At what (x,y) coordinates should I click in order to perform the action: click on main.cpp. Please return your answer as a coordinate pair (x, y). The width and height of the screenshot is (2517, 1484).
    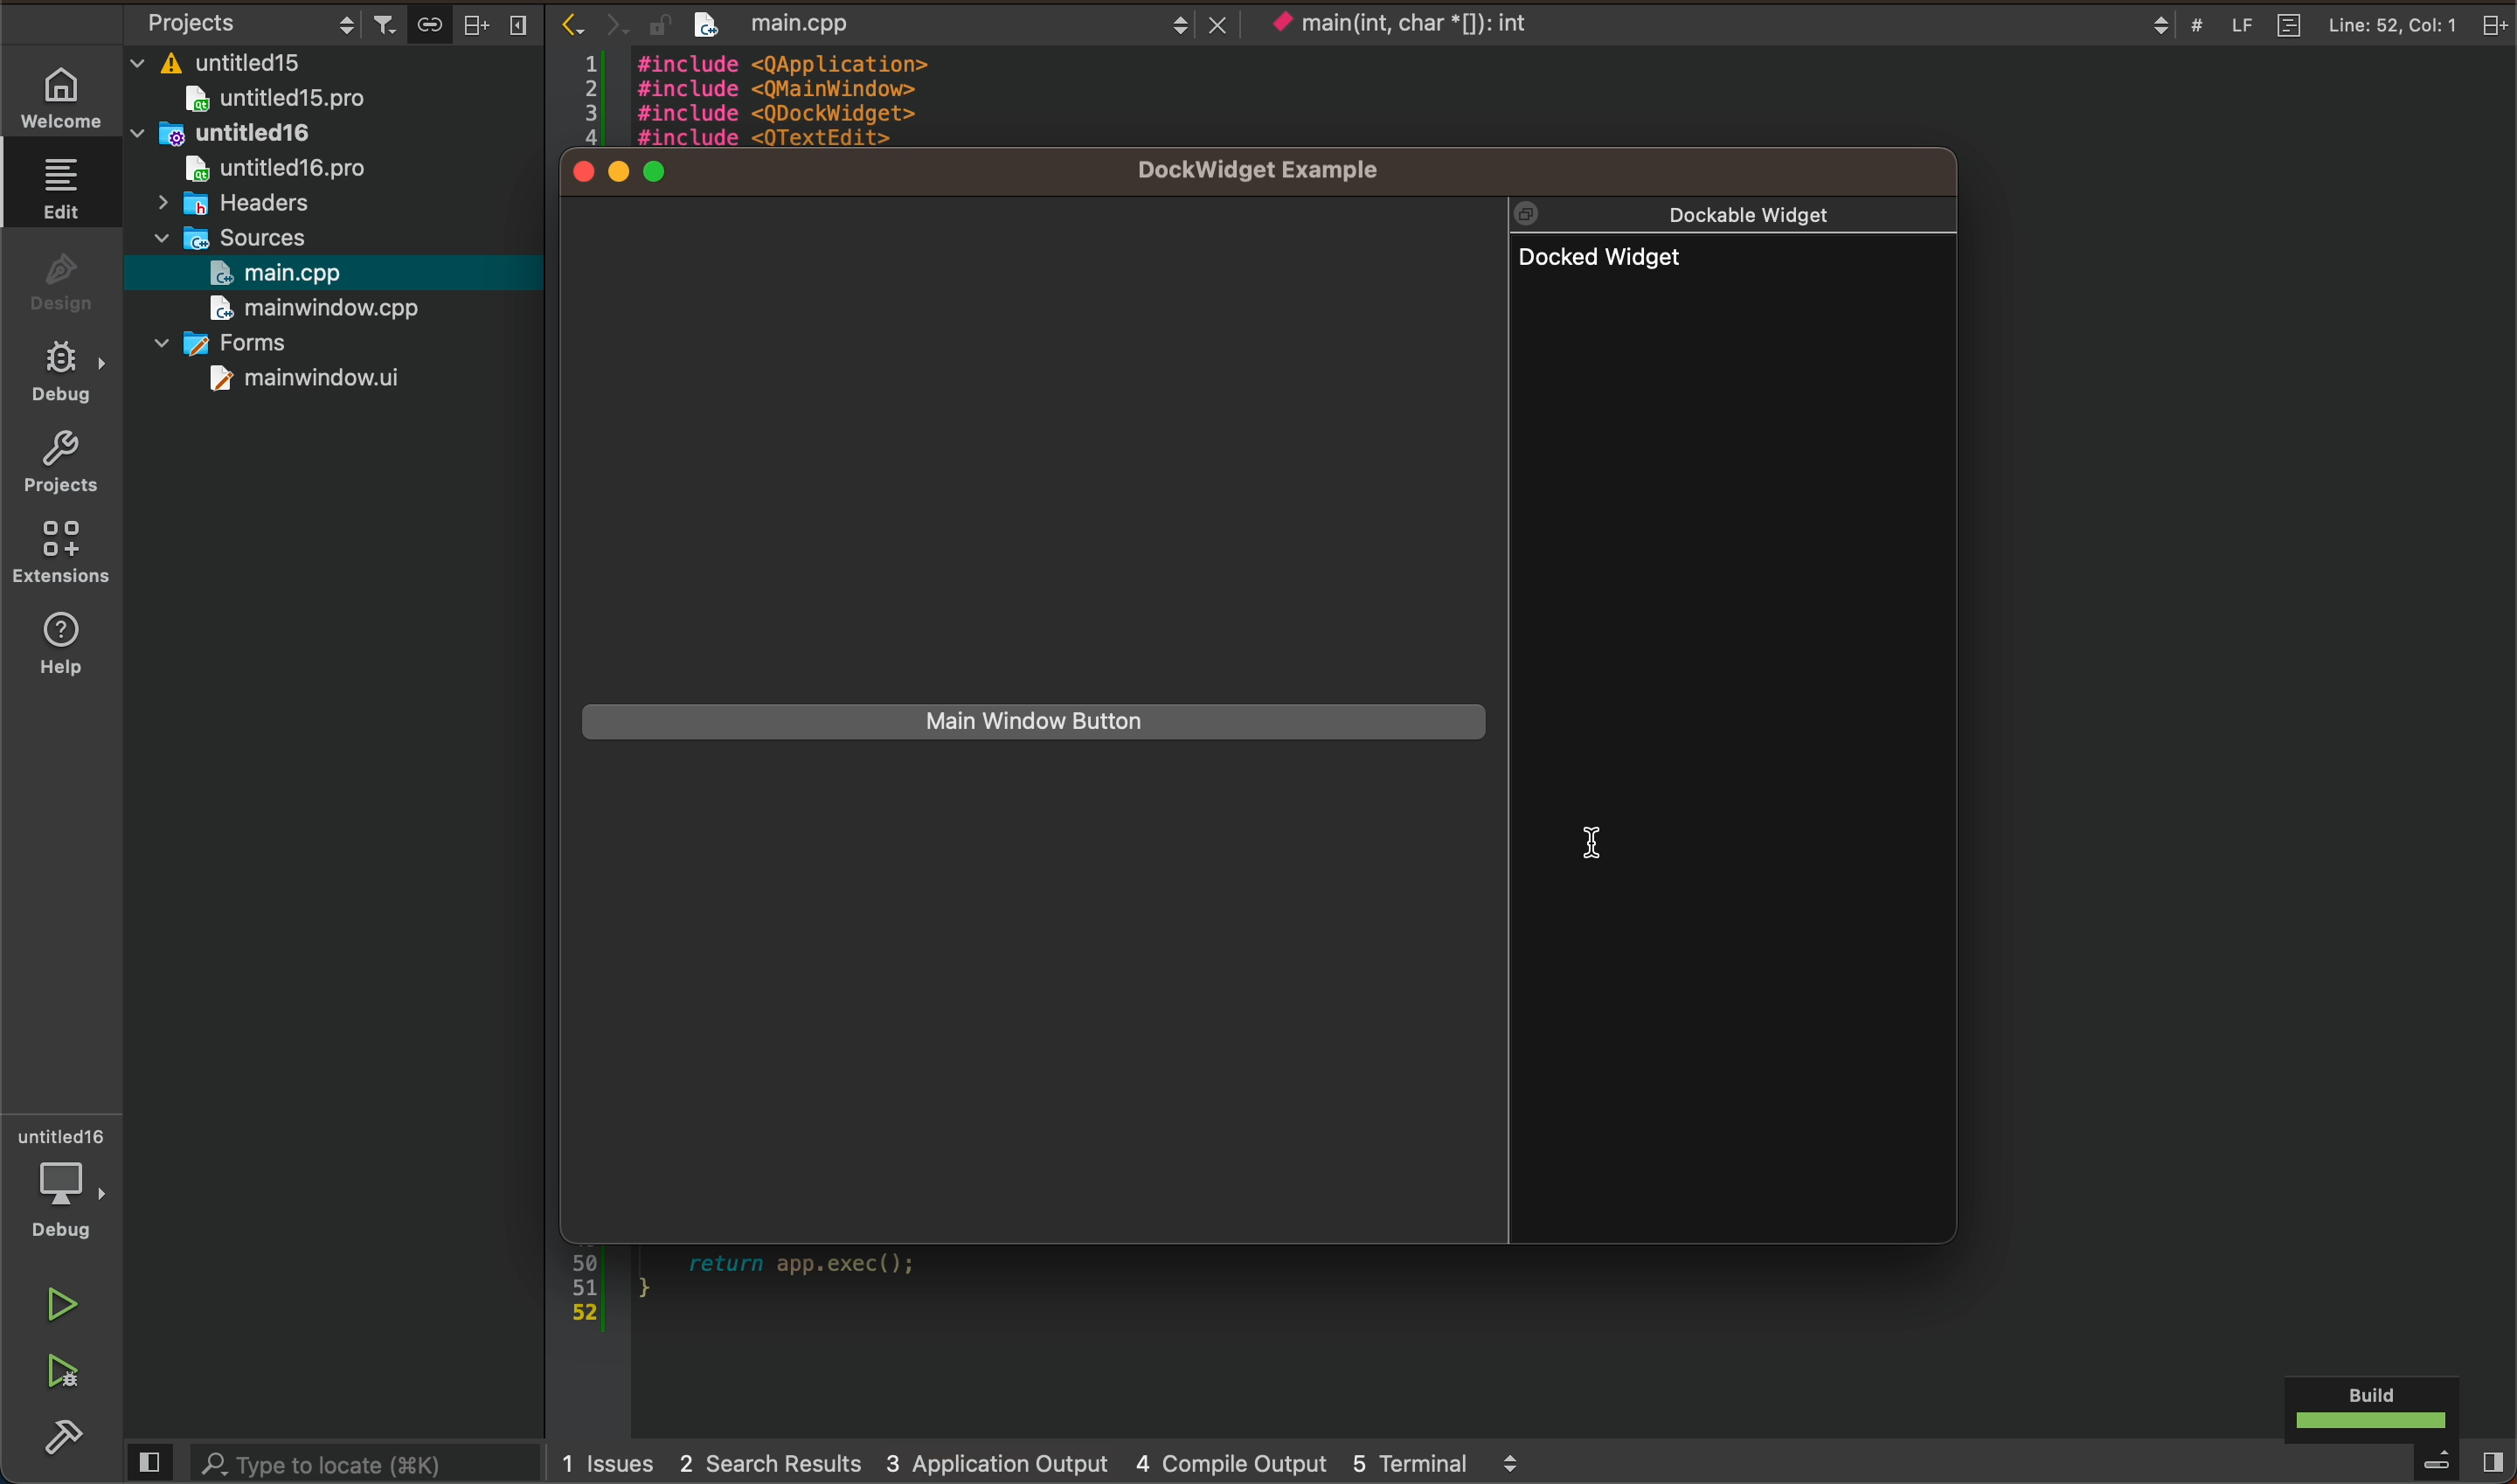
    Looking at the image, I should click on (290, 270).